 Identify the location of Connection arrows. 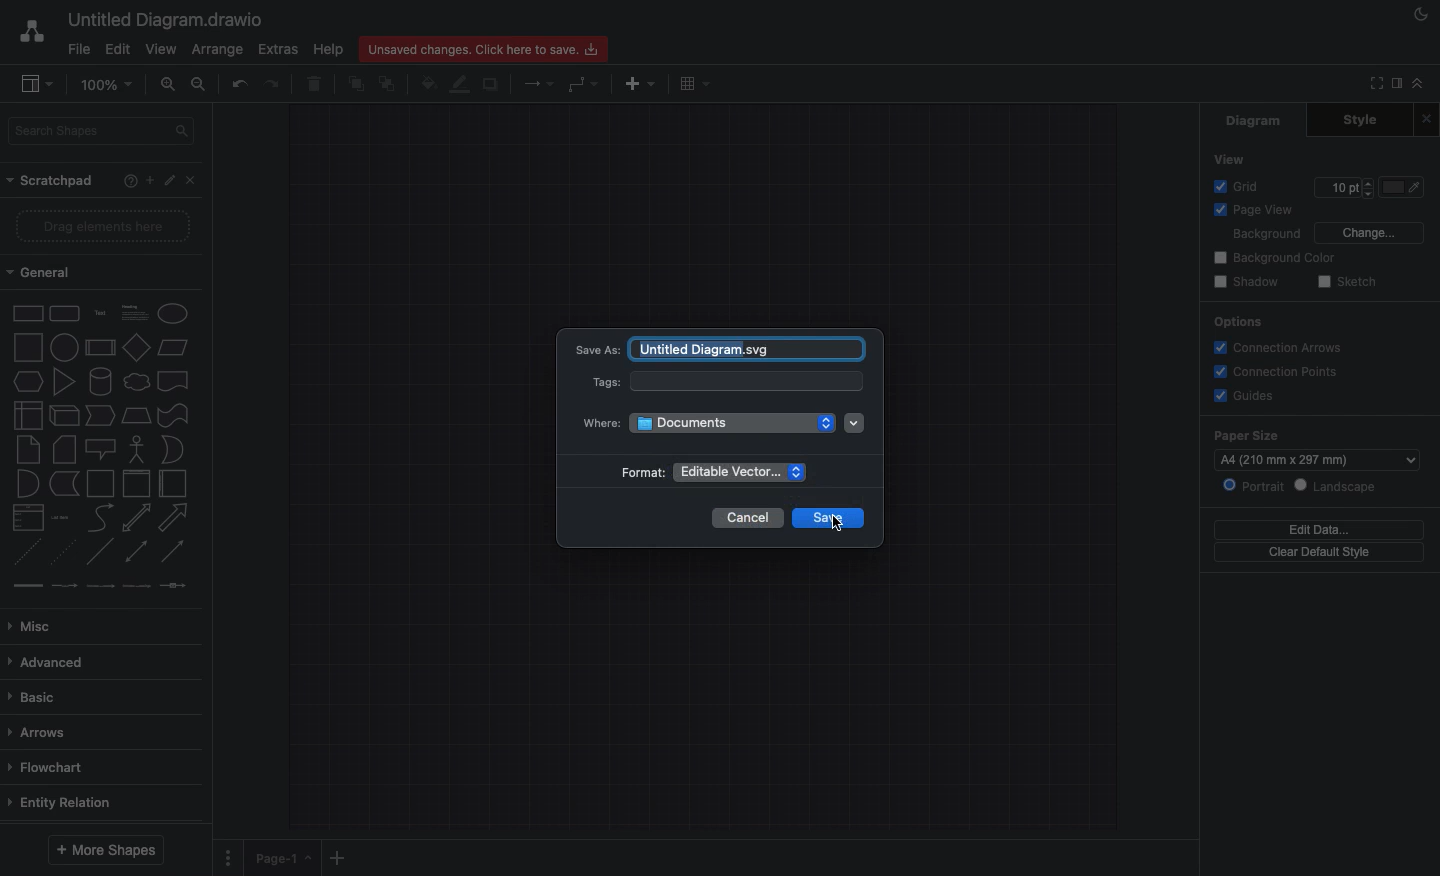
(1282, 348).